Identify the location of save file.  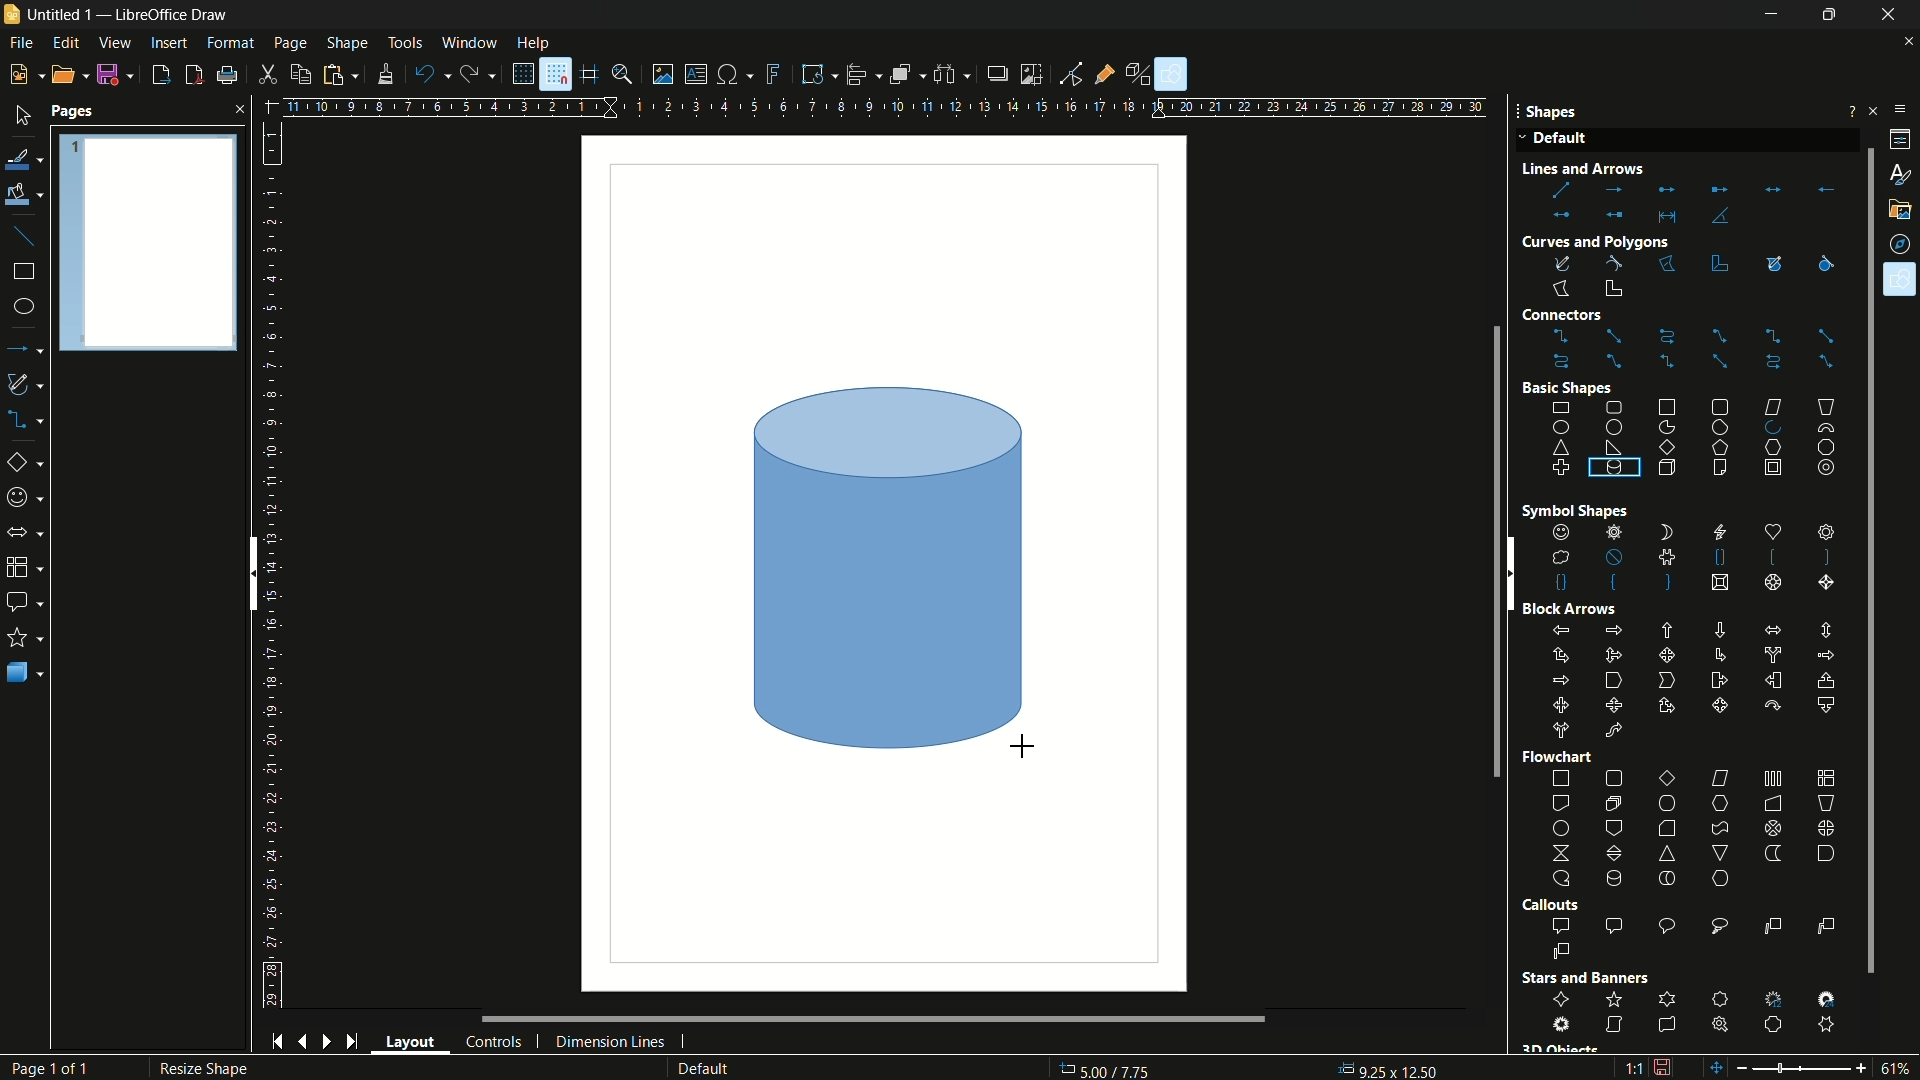
(116, 74).